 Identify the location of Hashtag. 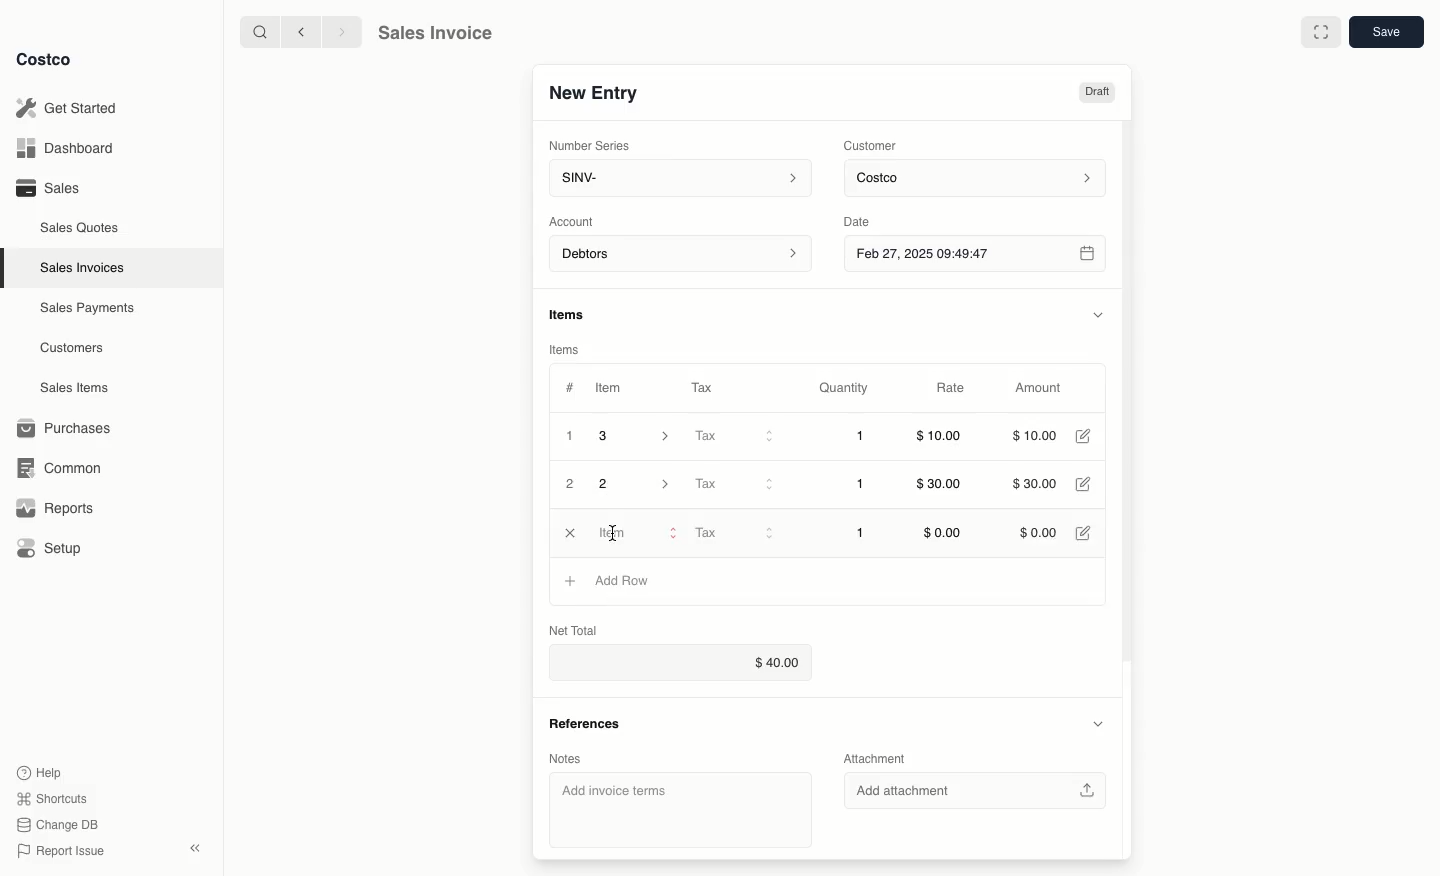
(569, 388).